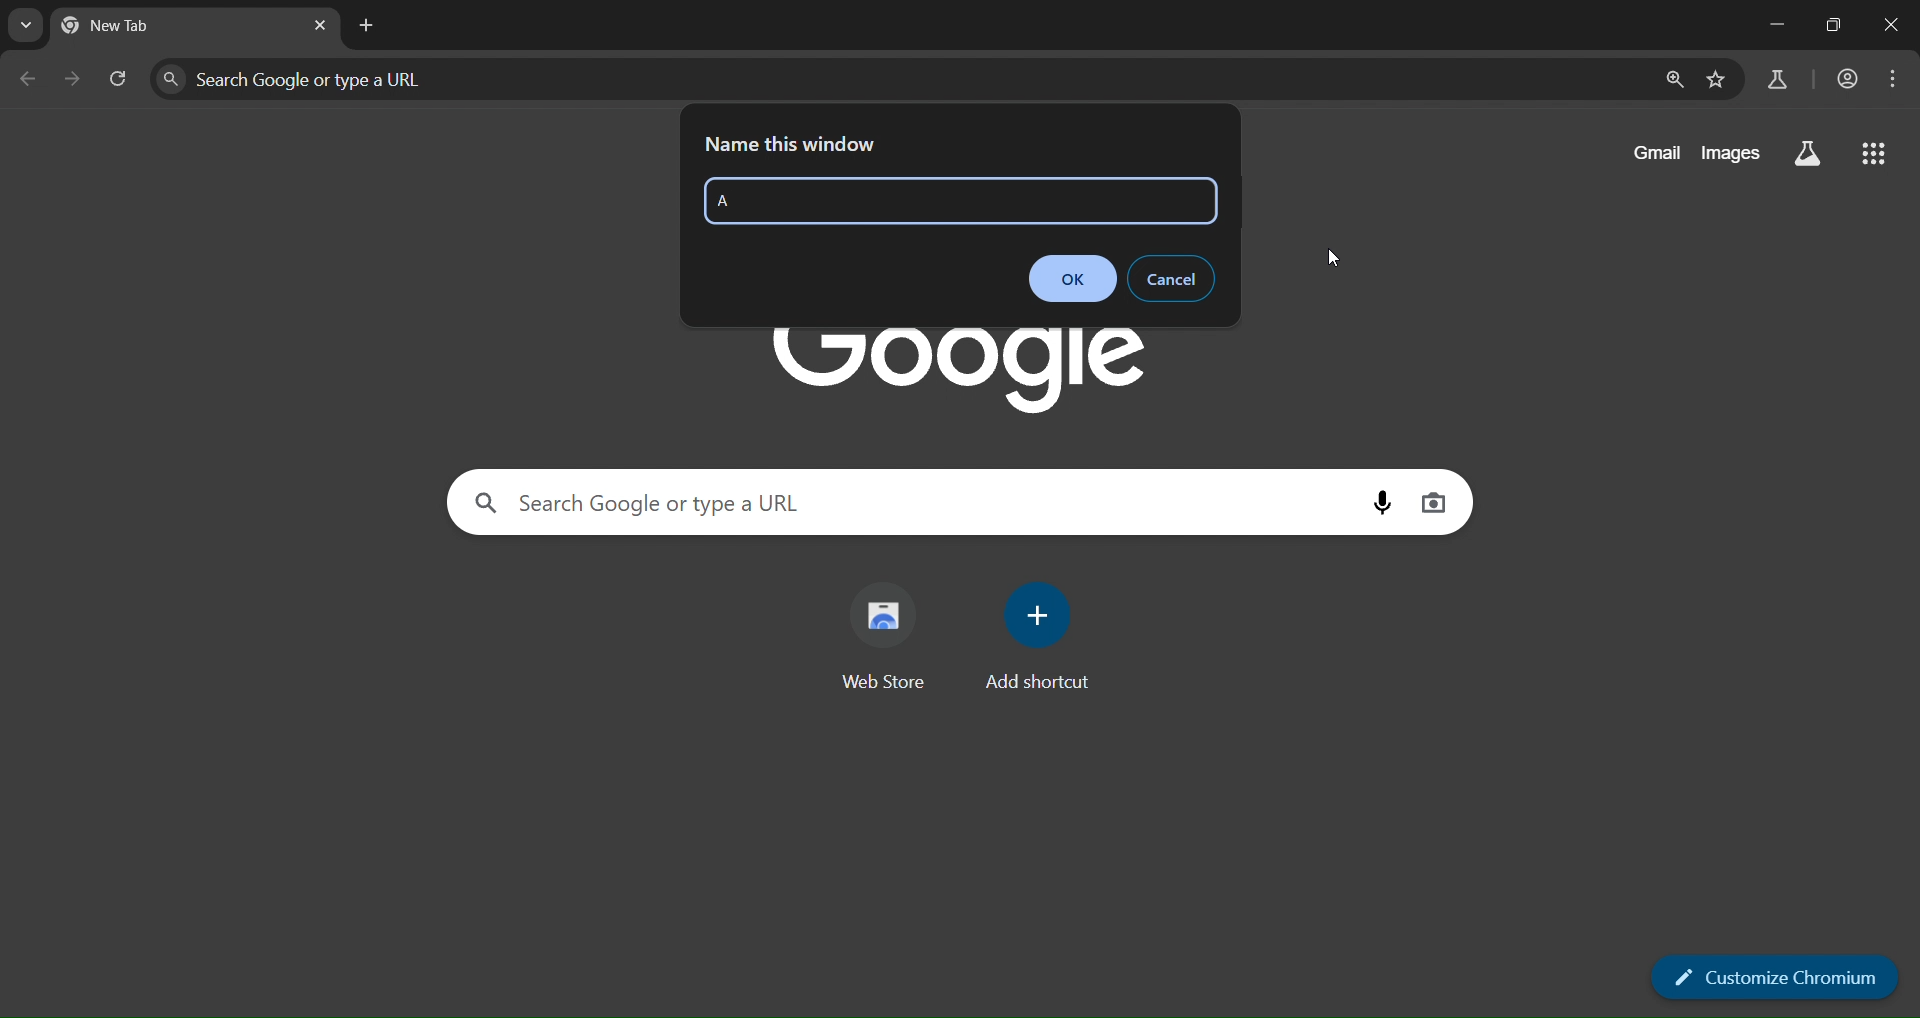 The image size is (1920, 1018). I want to click on google apps, so click(1880, 154).